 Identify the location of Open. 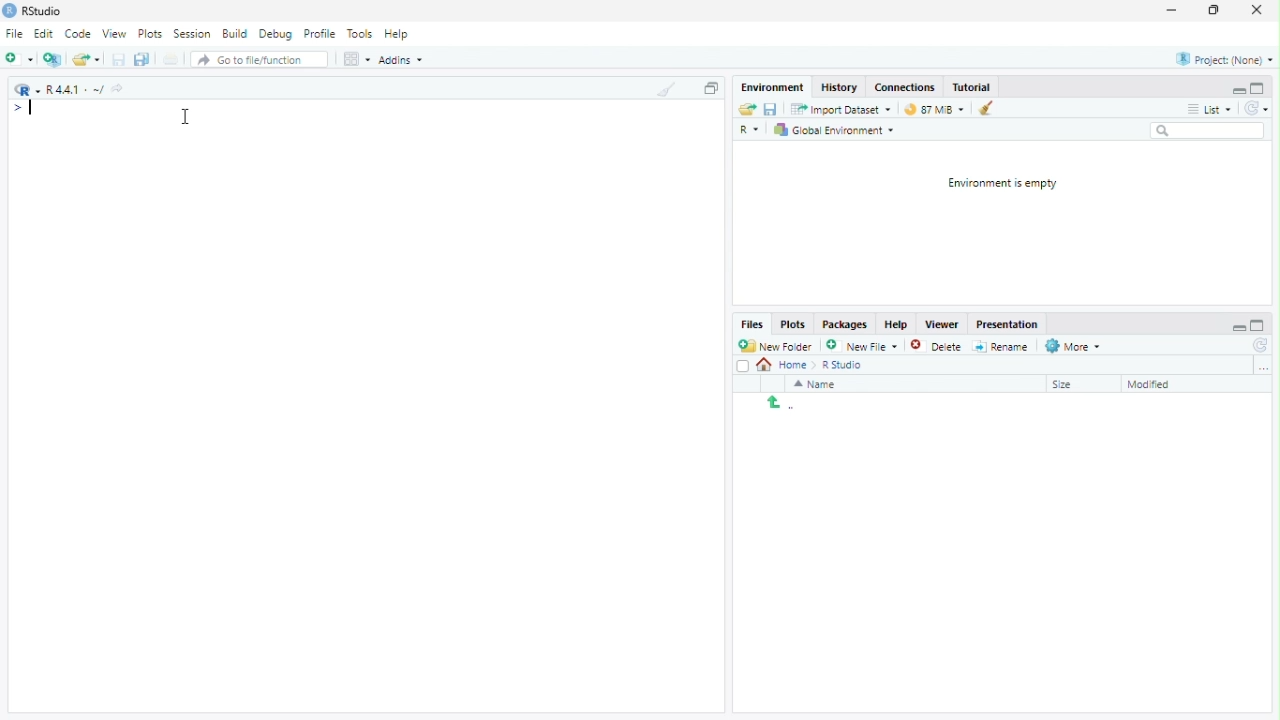
(85, 59).